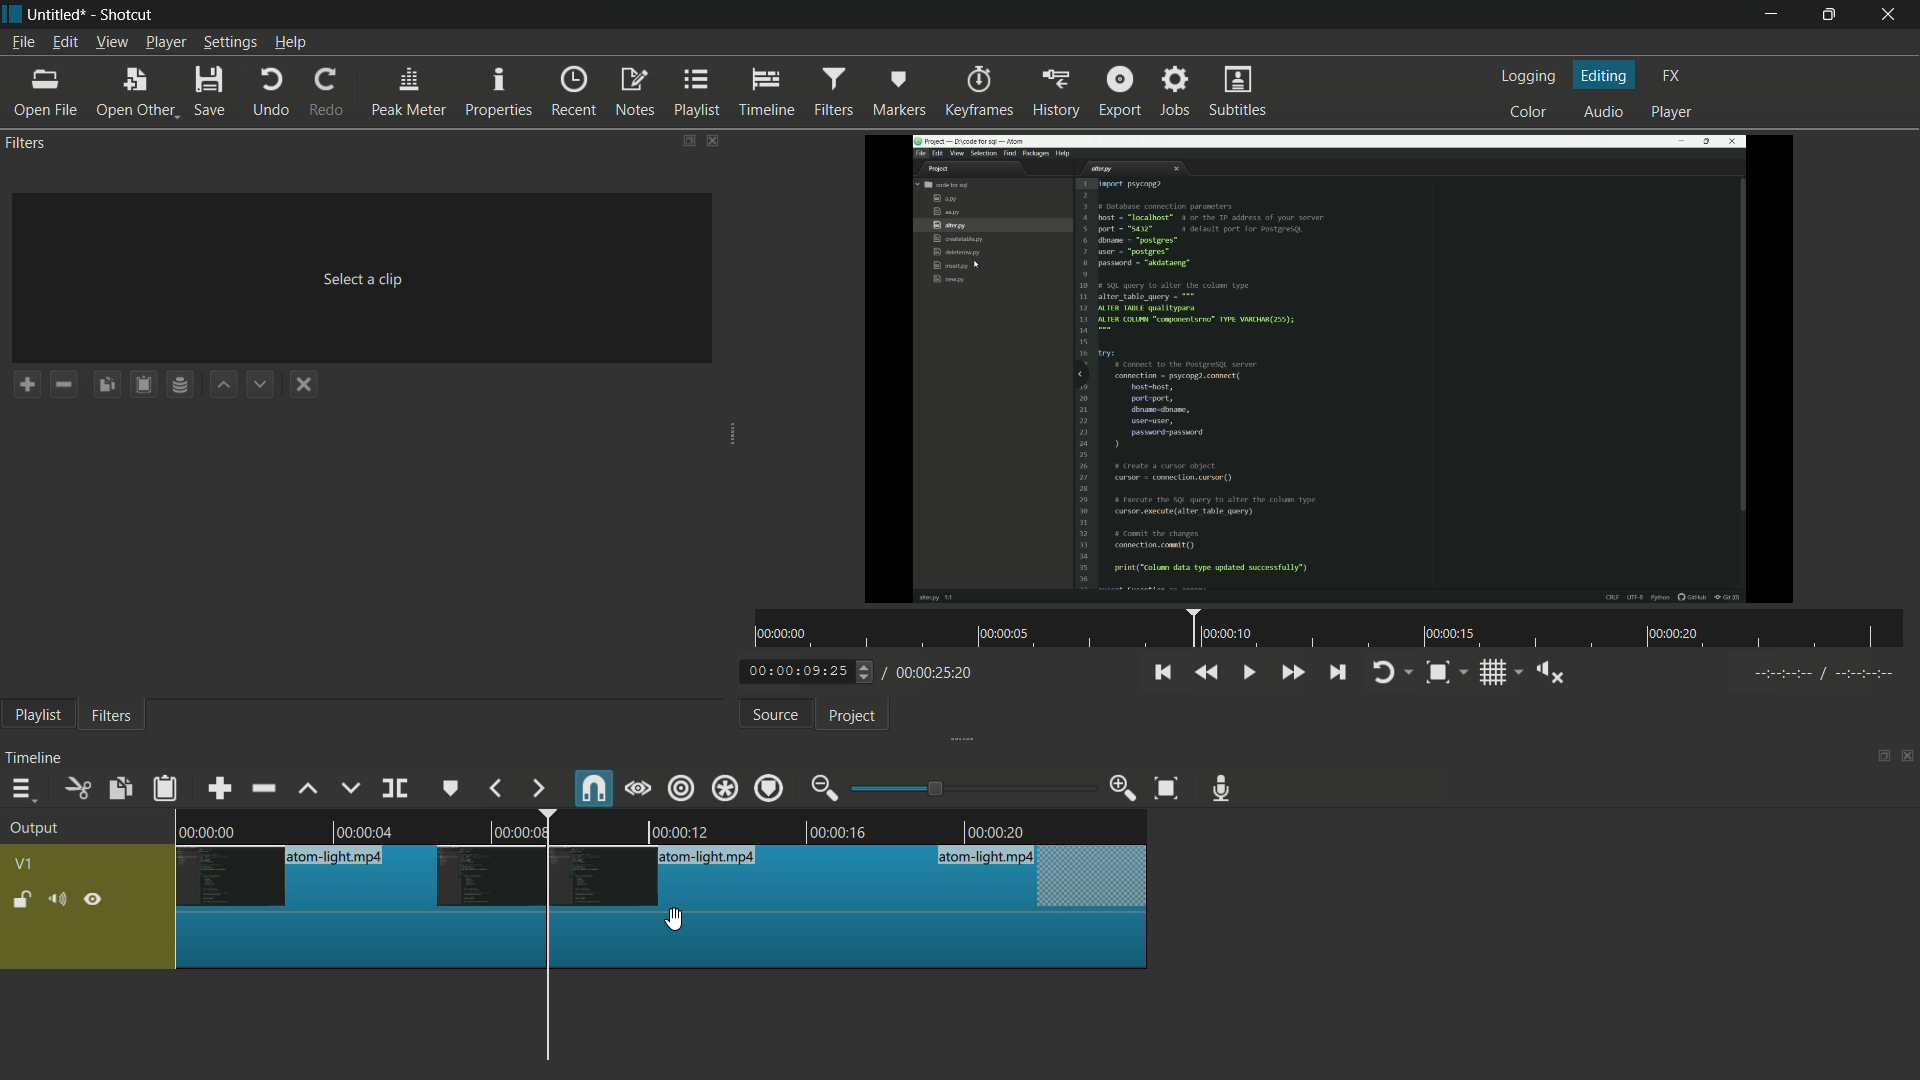  What do you see at coordinates (1447, 672) in the screenshot?
I see `zoom timeline to fit` at bounding box center [1447, 672].